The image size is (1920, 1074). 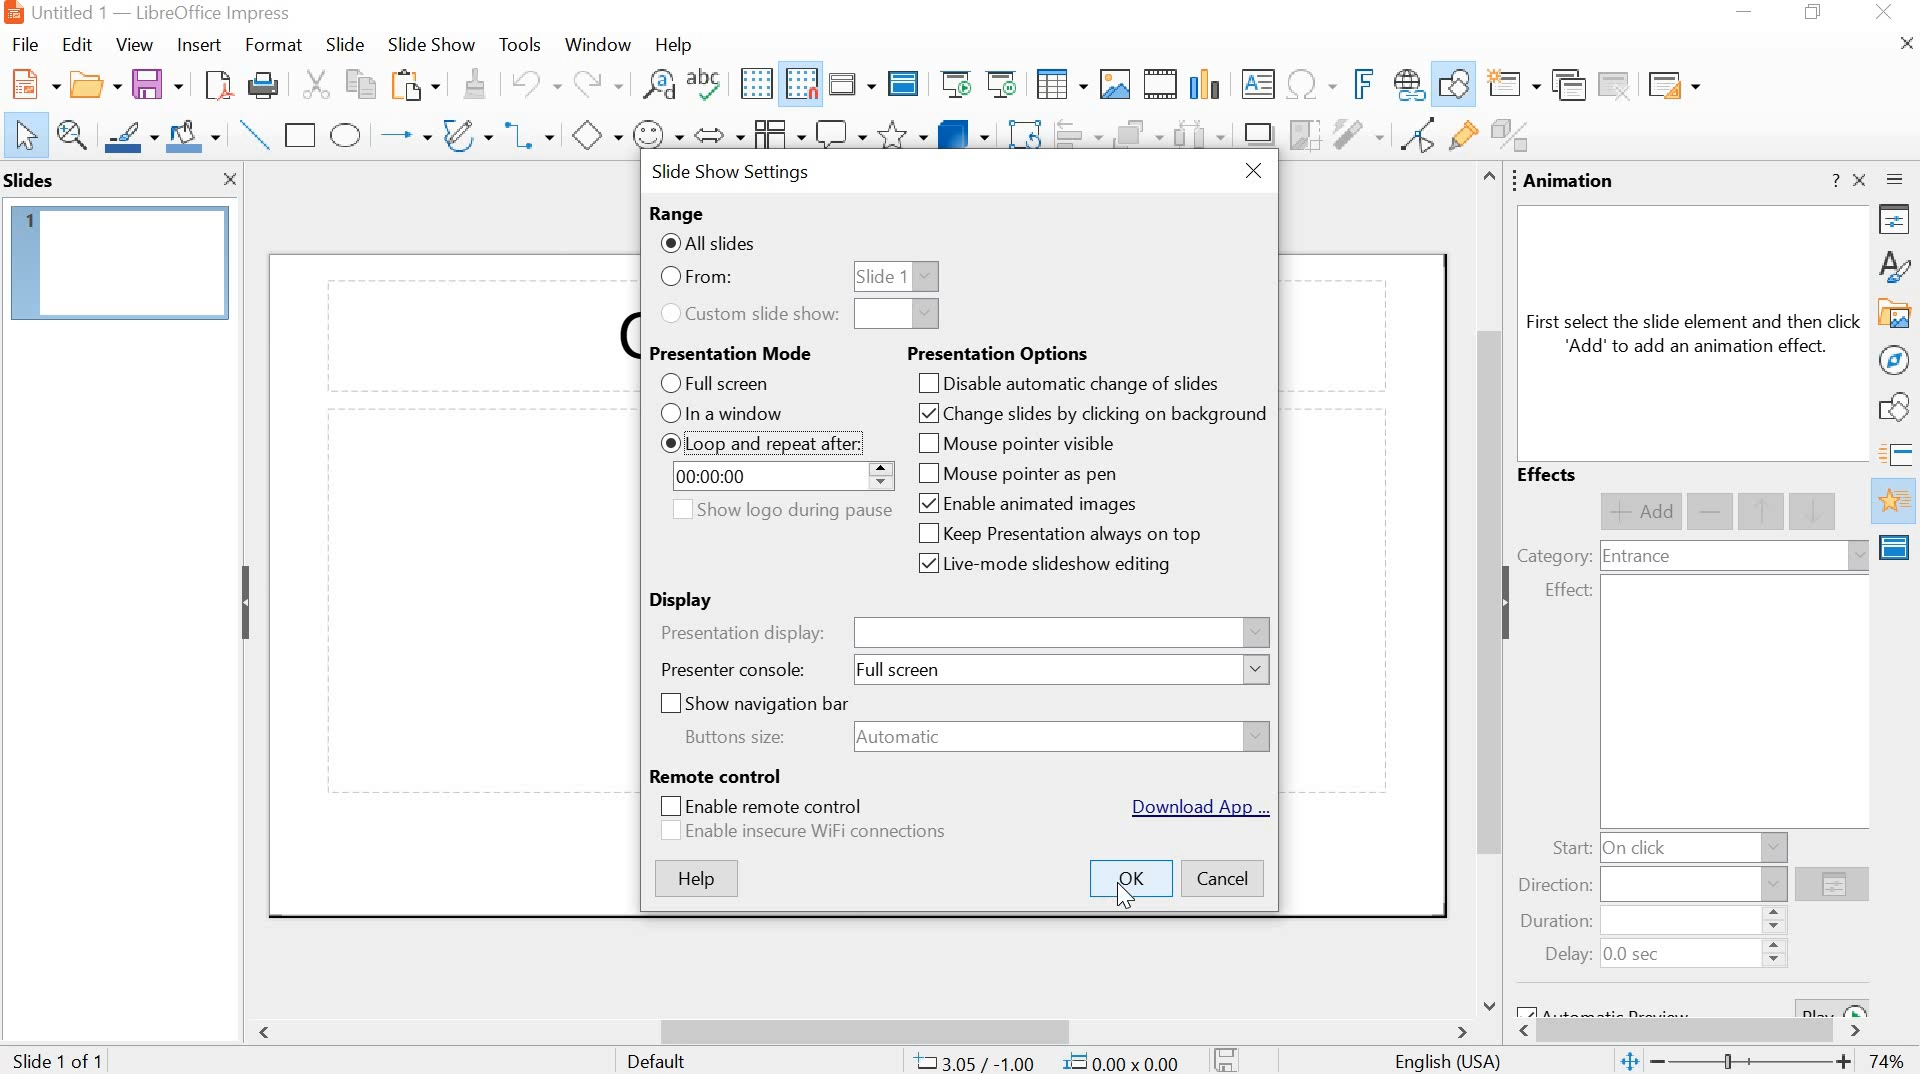 What do you see at coordinates (32, 85) in the screenshot?
I see `new` at bounding box center [32, 85].